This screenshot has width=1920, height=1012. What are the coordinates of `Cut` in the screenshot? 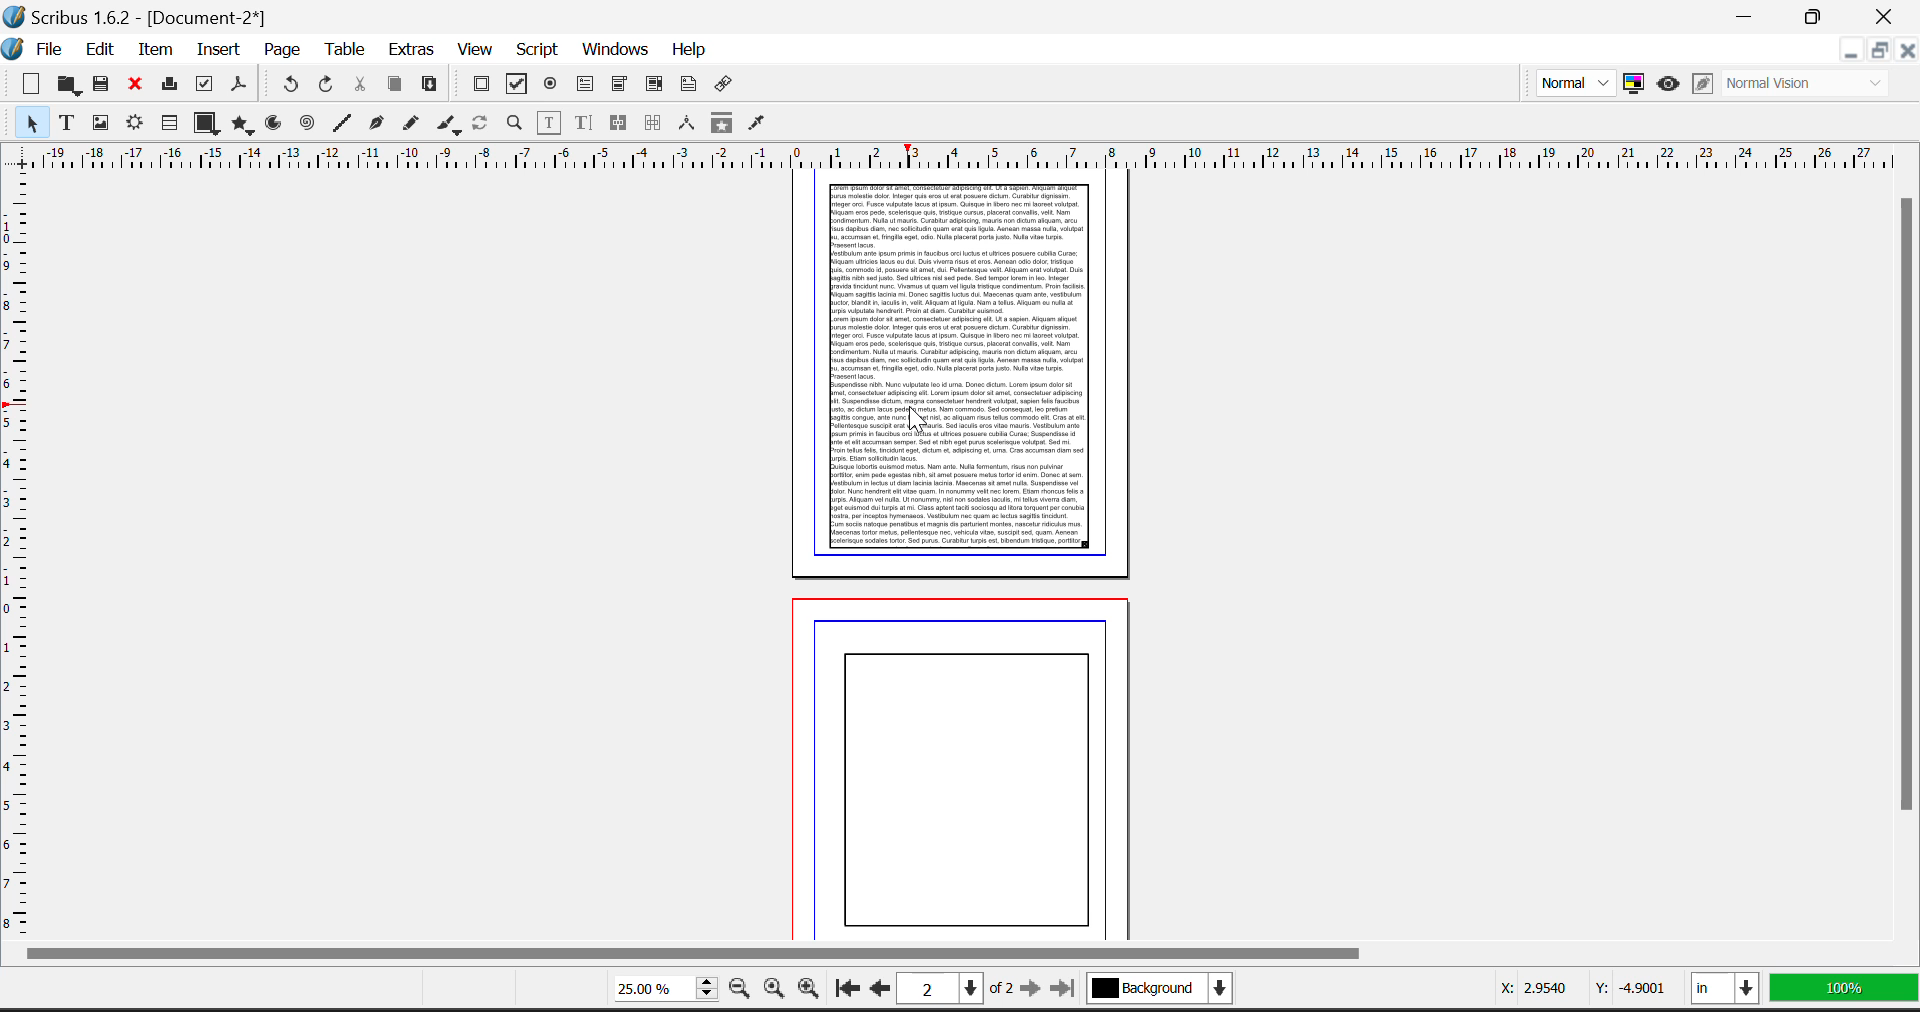 It's located at (359, 87).